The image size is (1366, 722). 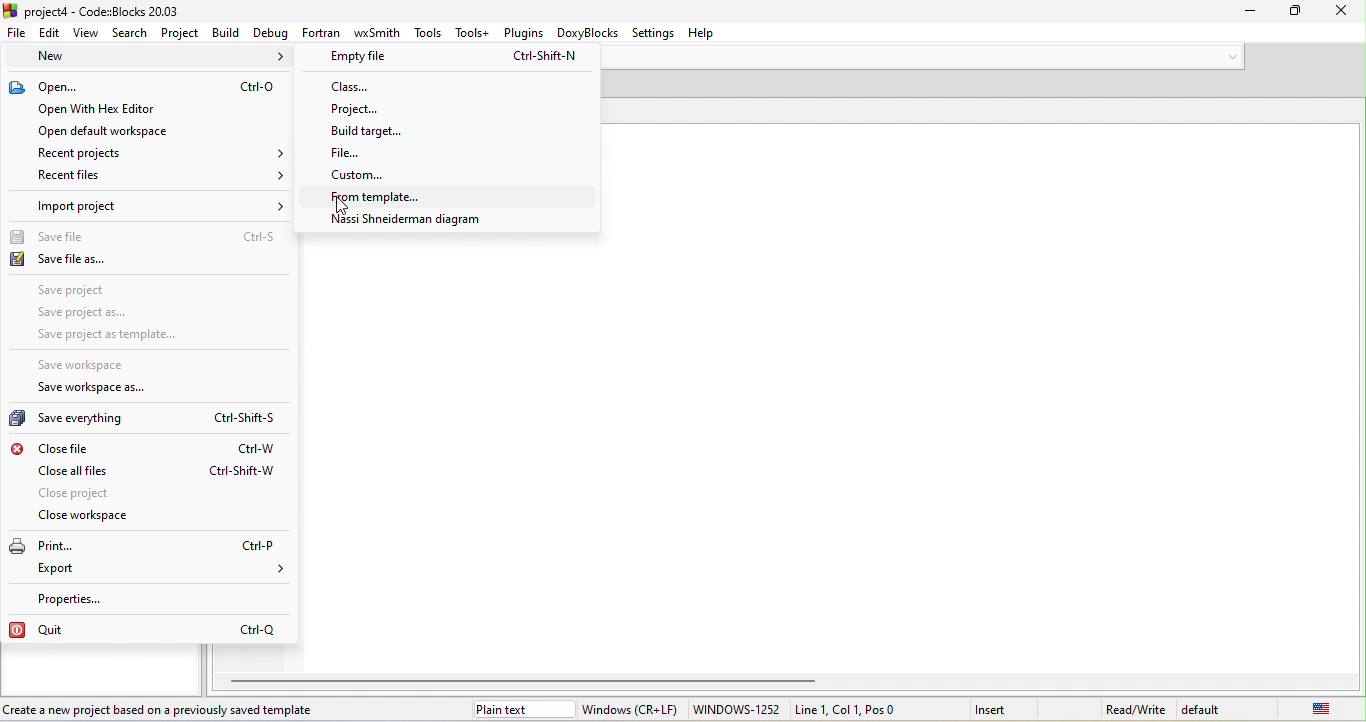 I want to click on insert, so click(x=1003, y=708).